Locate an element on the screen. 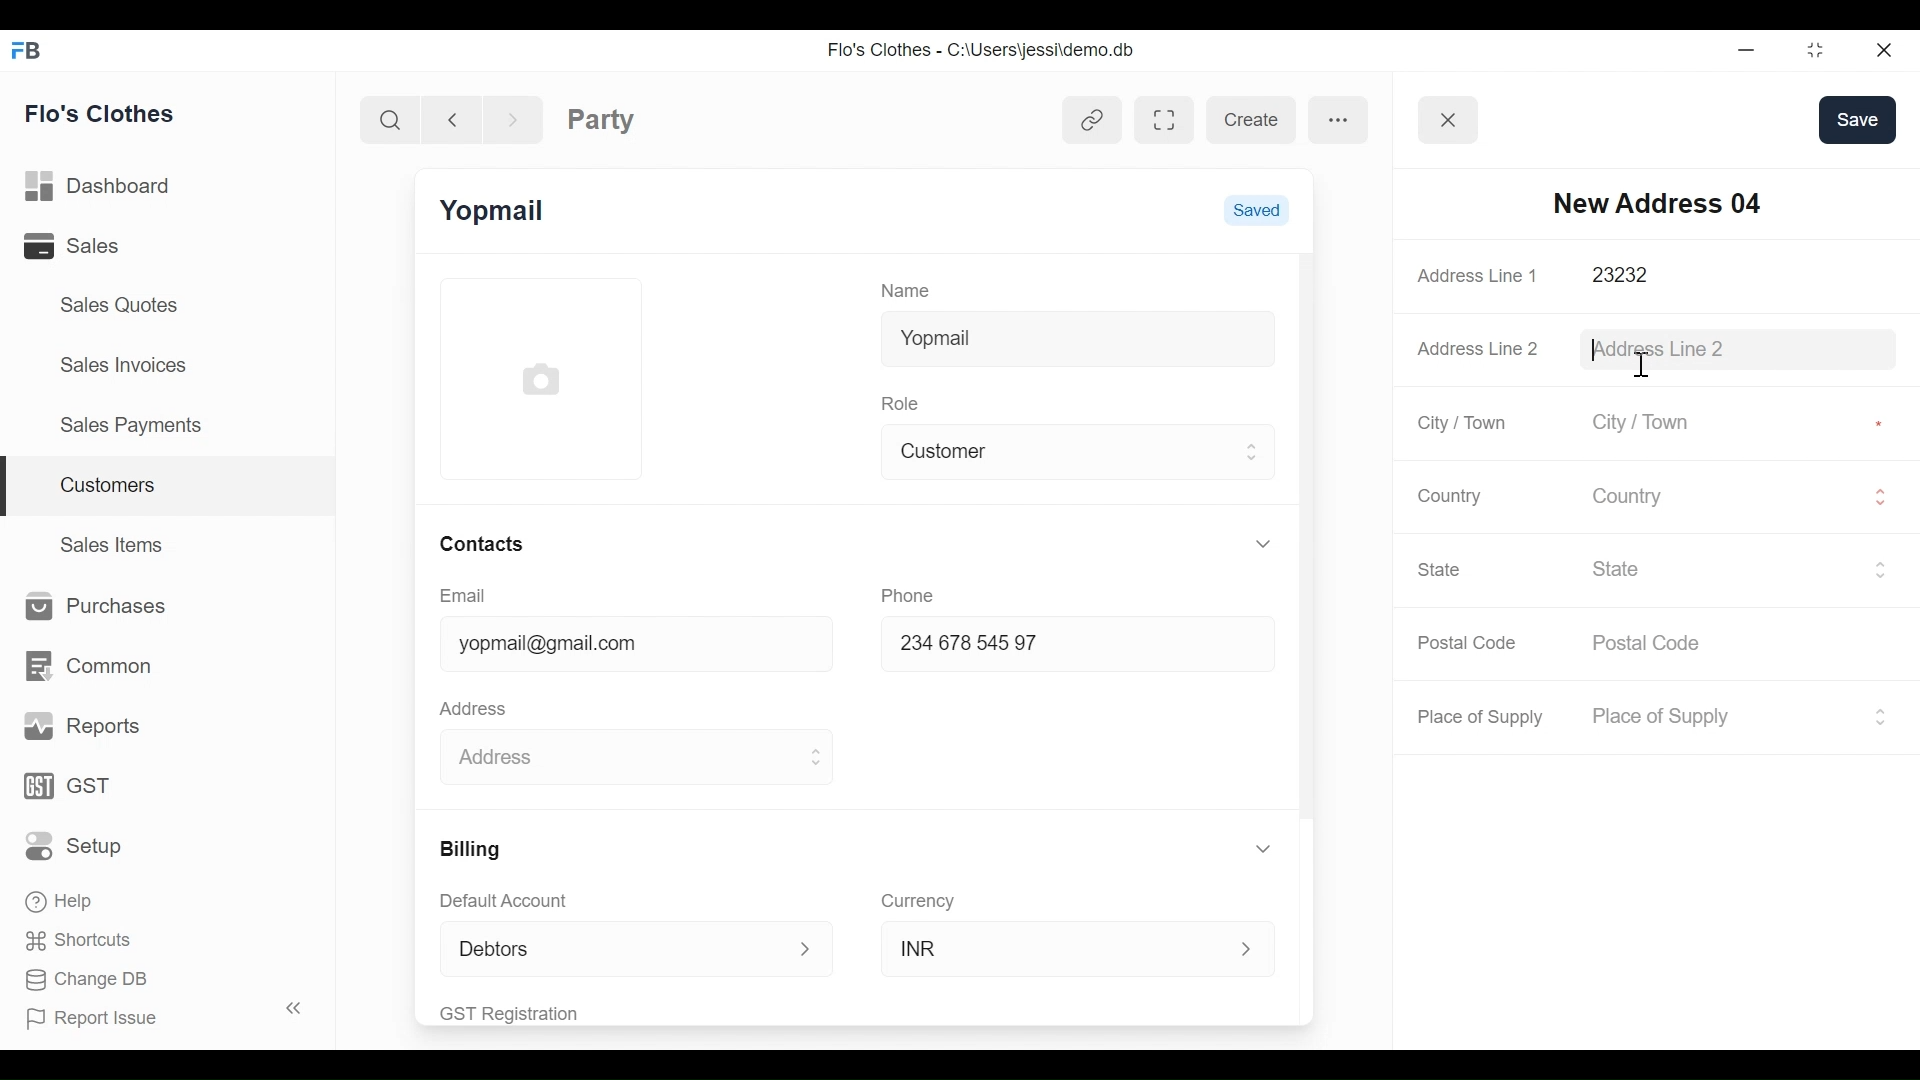 Image resolution: width=1920 pixels, height=1080 pixels. Frappe Books Desktop Icon is located at coordinates (24, 52).